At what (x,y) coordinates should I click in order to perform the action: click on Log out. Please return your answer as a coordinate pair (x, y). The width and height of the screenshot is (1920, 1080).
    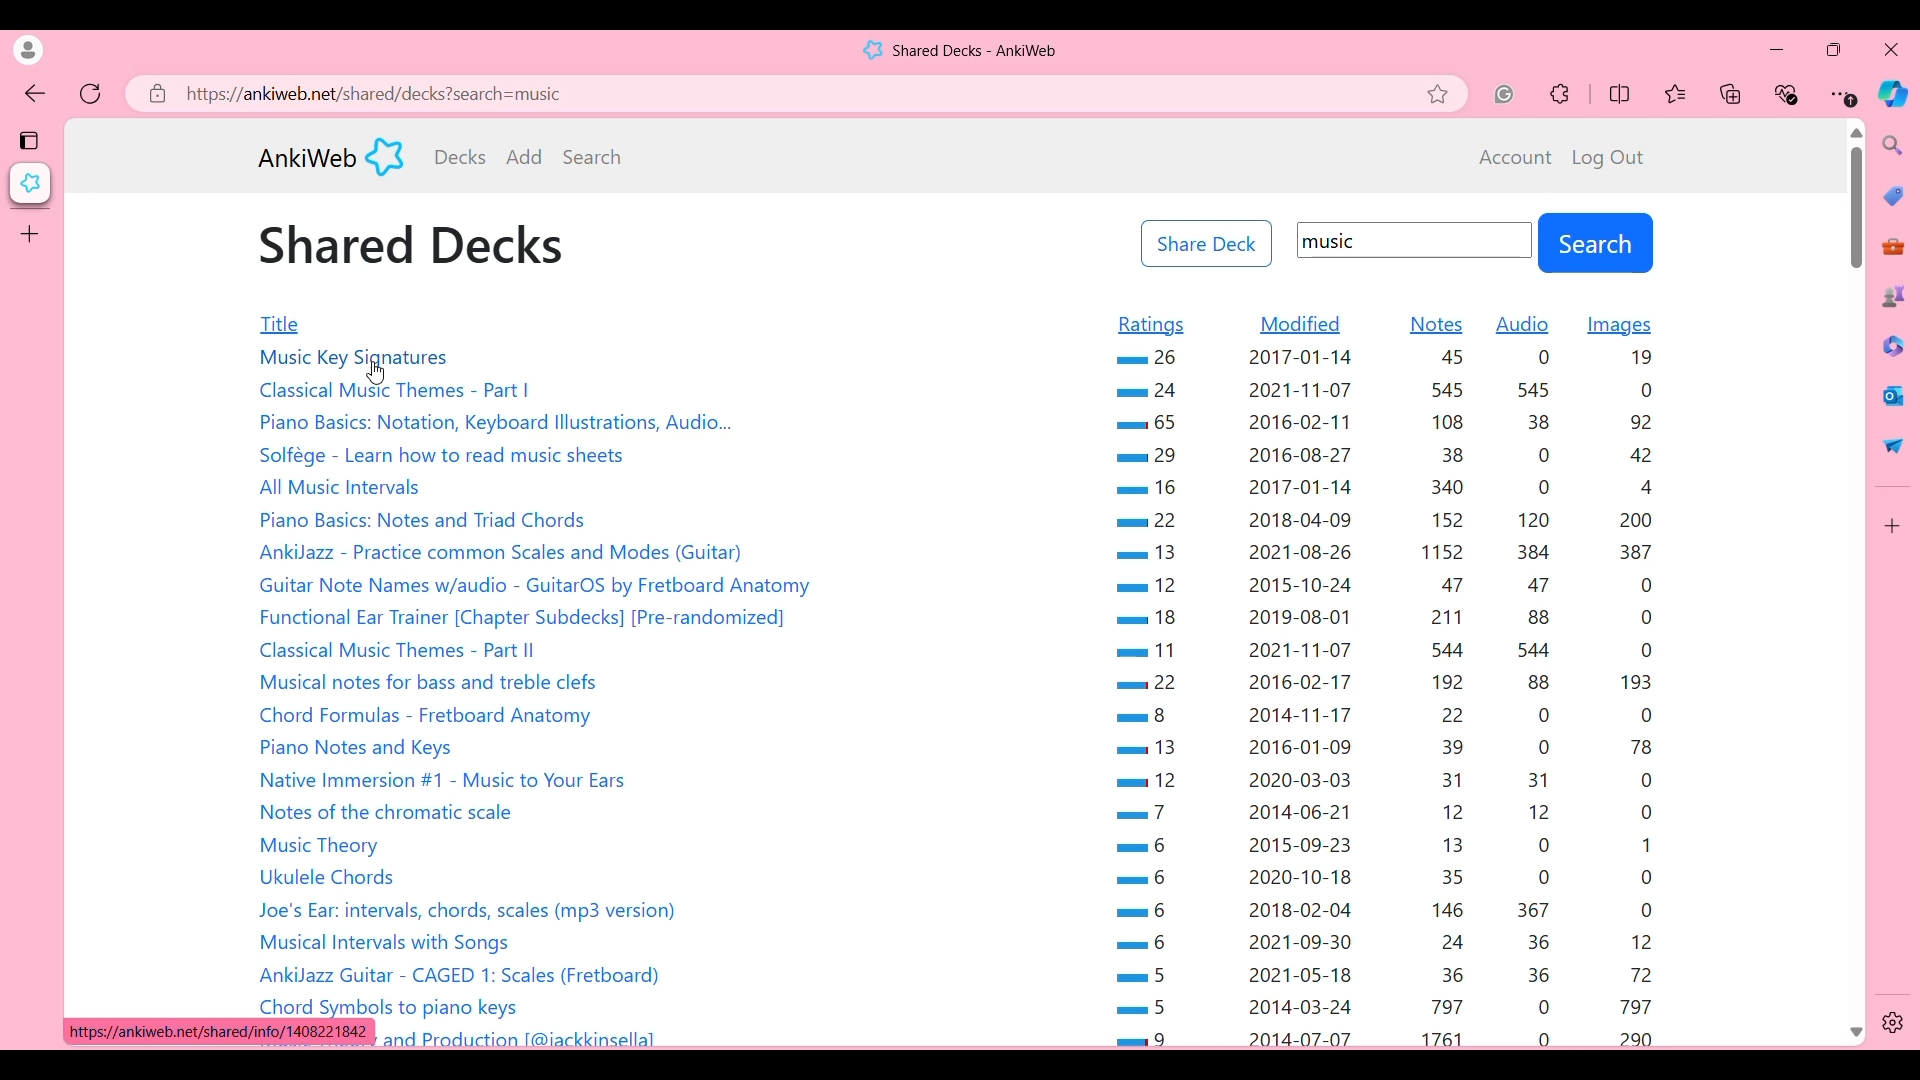
    Looking at the image, I should click on (1608, 158).